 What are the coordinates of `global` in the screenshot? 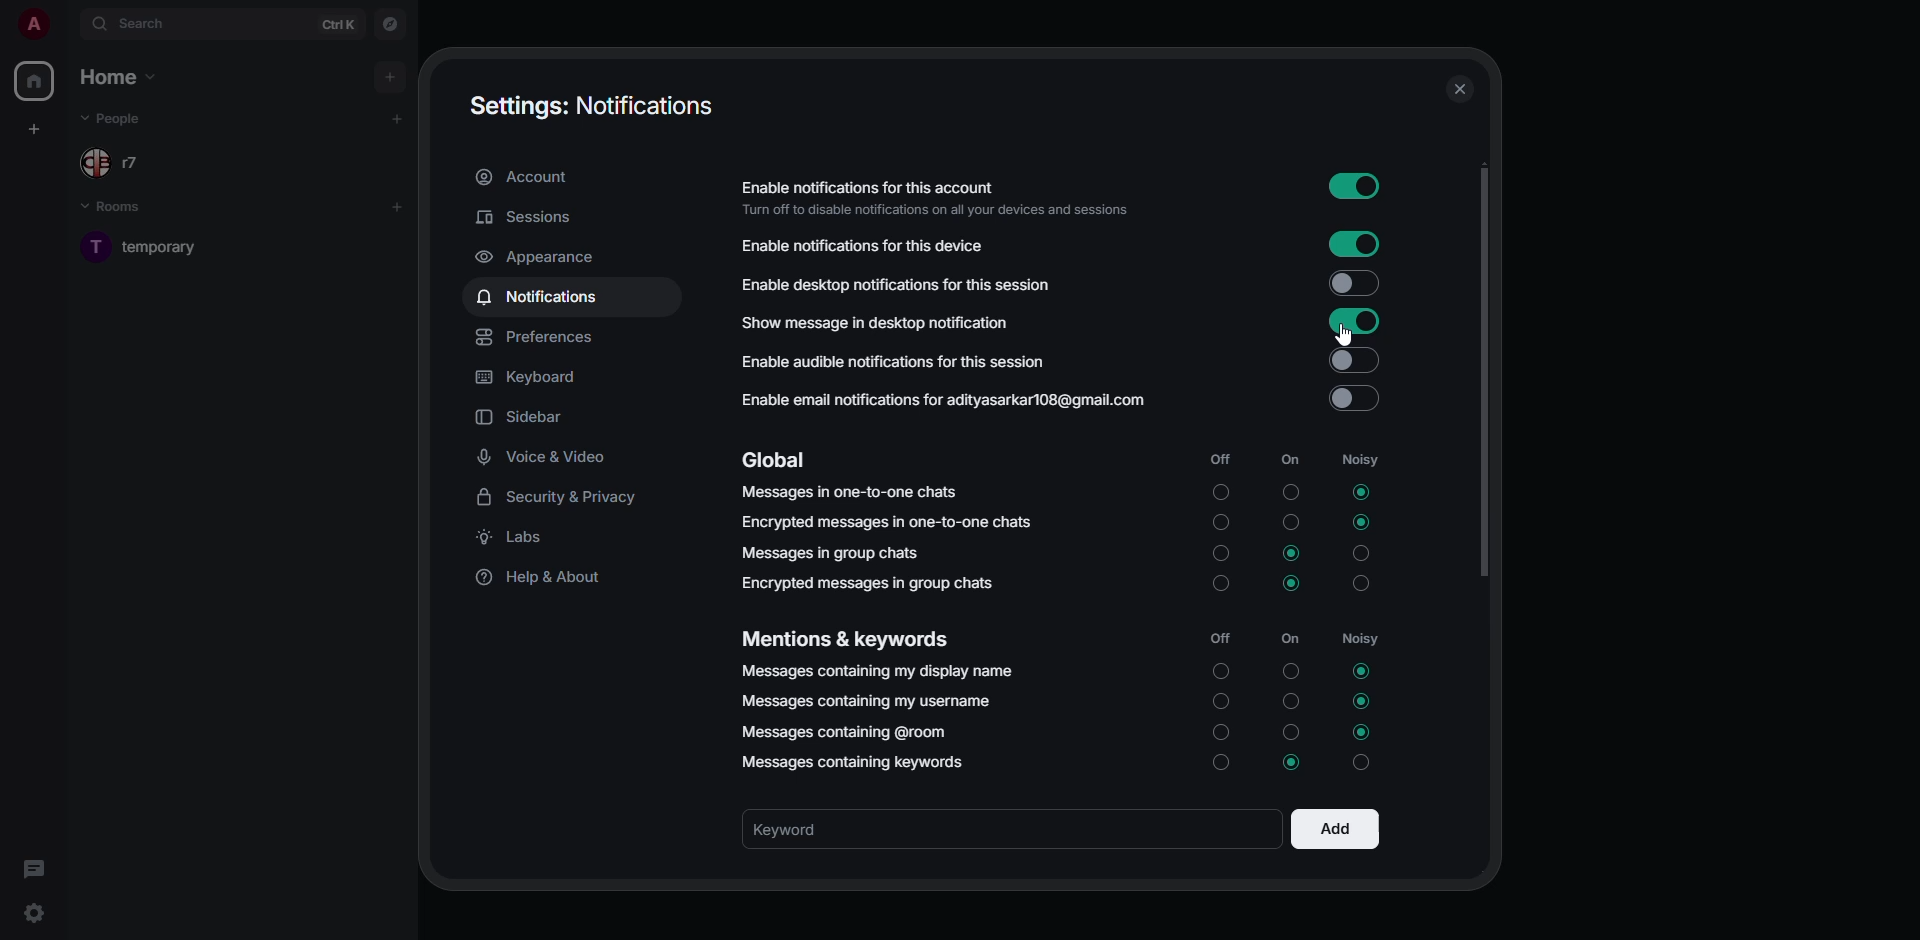 It's located at (777, 460).